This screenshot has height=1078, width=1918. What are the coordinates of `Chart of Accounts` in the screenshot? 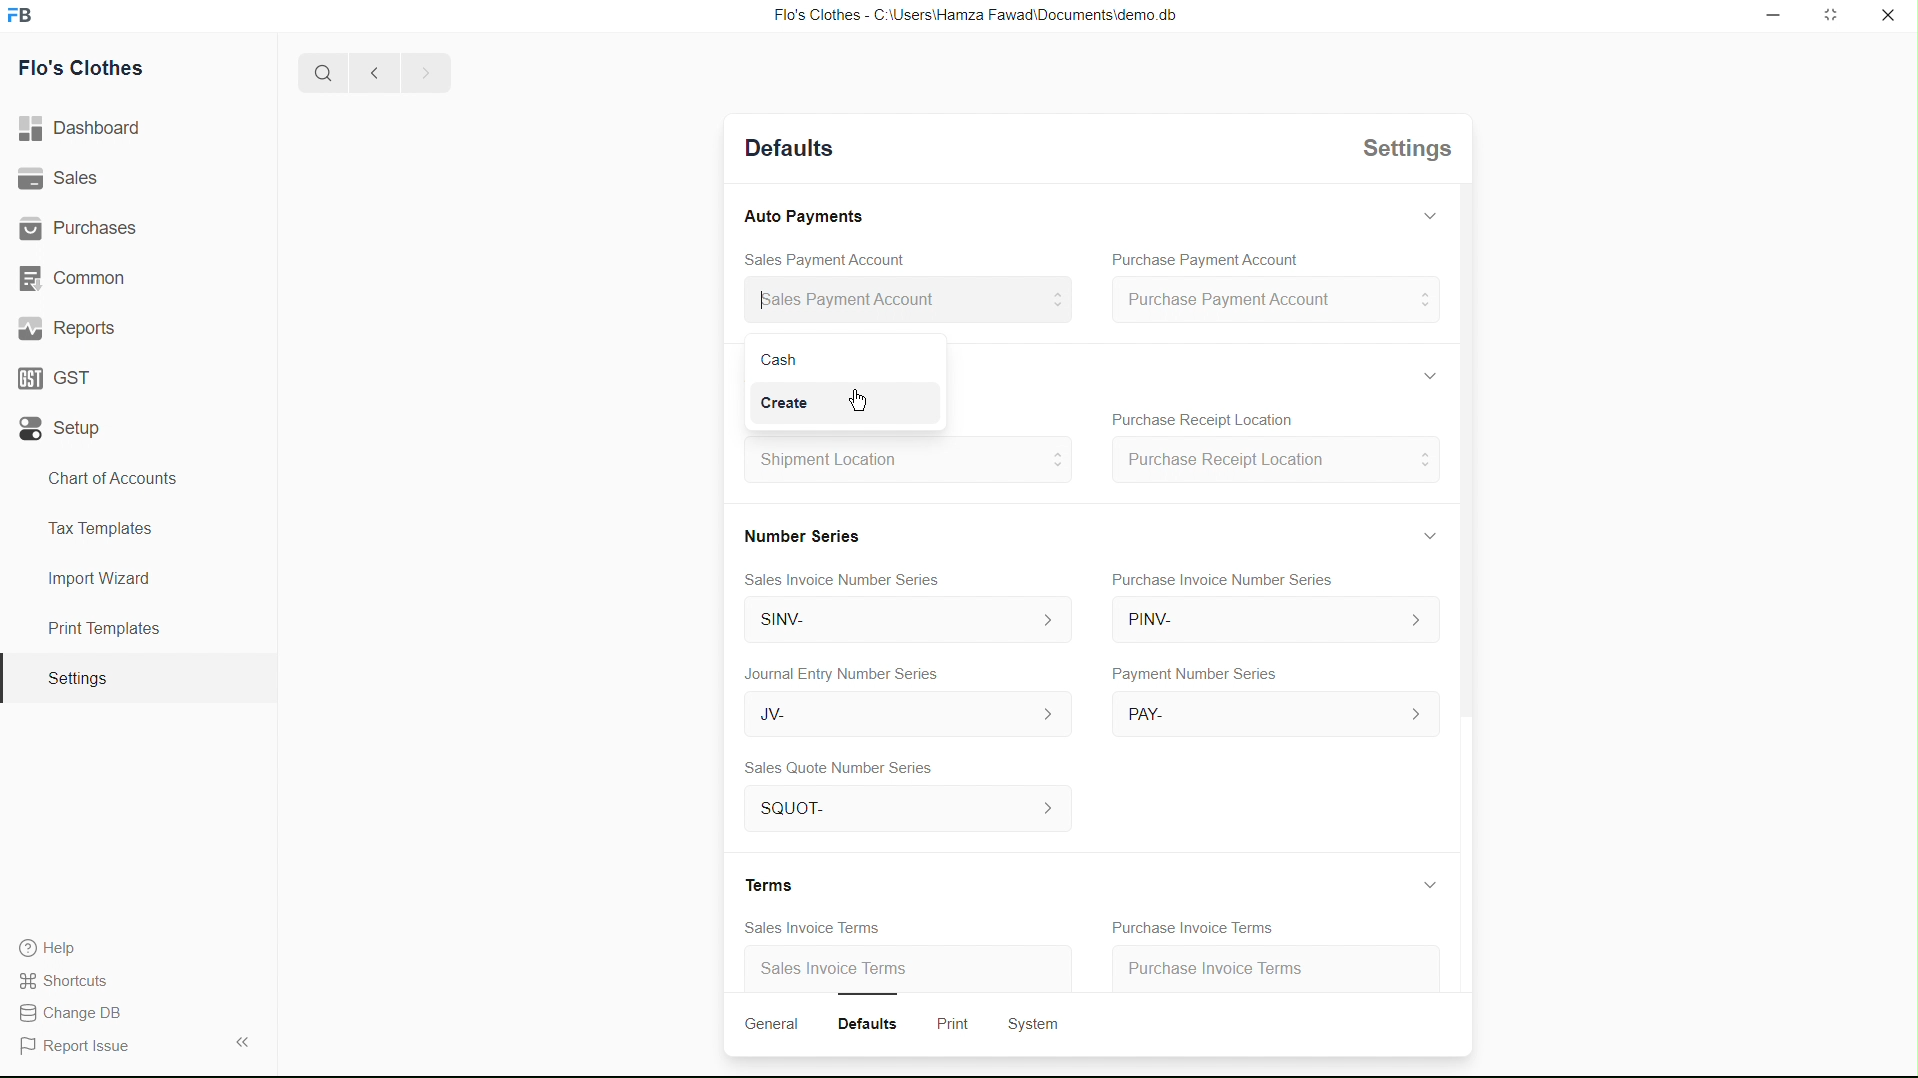 It's located at (107, 478).